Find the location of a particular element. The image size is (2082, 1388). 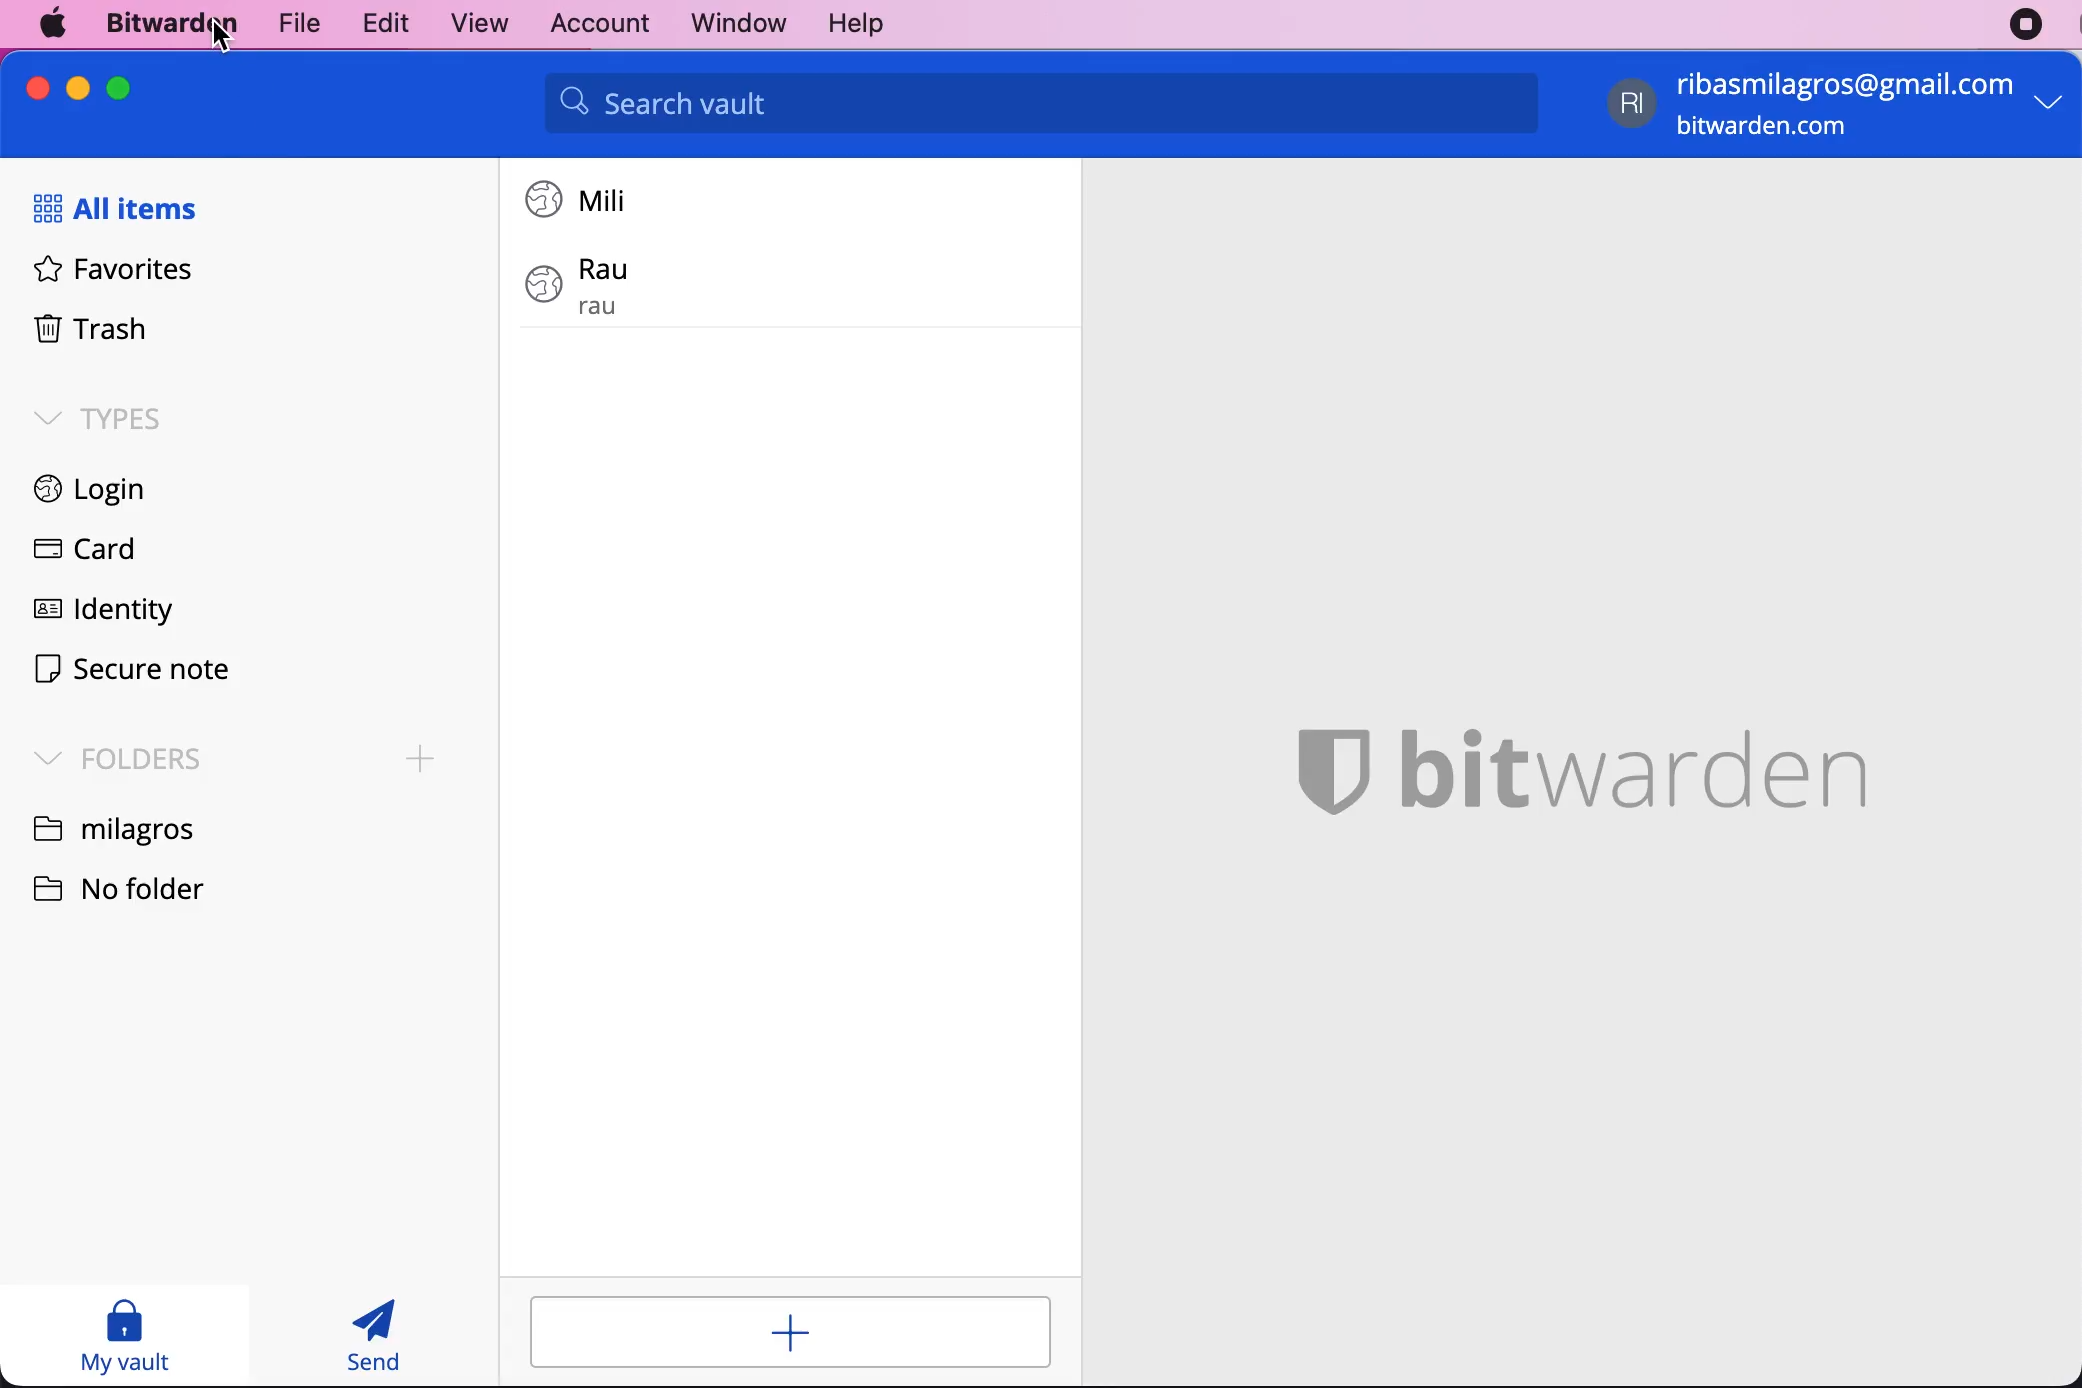

view is located at coordinates (470, 24).